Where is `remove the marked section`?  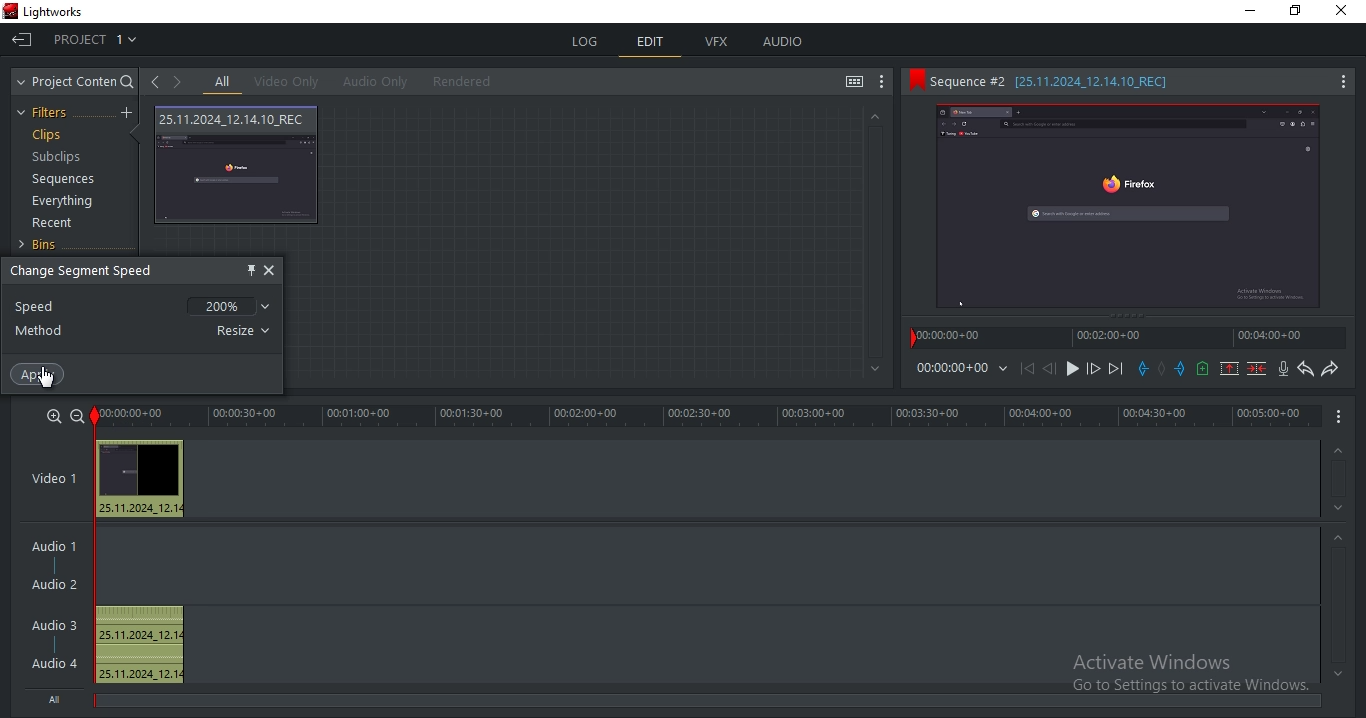 remove the marked section is located at coordinates (1230, 369).